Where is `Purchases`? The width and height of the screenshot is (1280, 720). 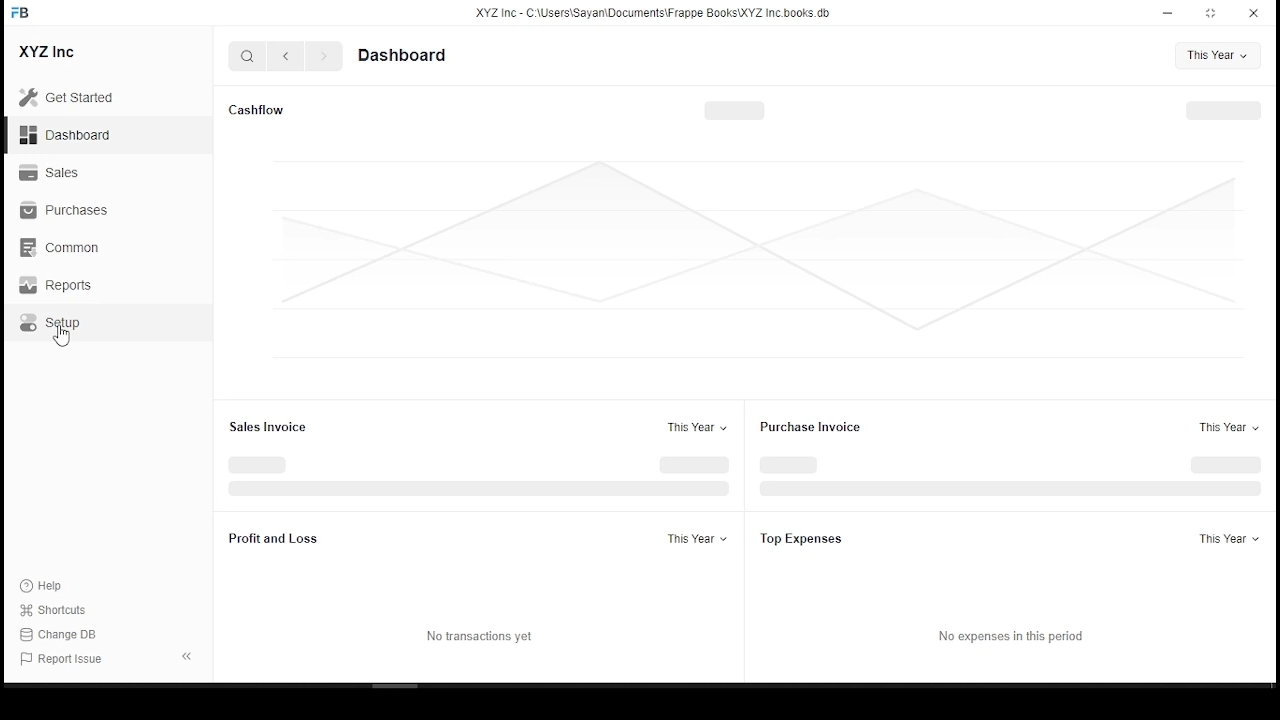 Purchases is located at coordinates (63, 208).